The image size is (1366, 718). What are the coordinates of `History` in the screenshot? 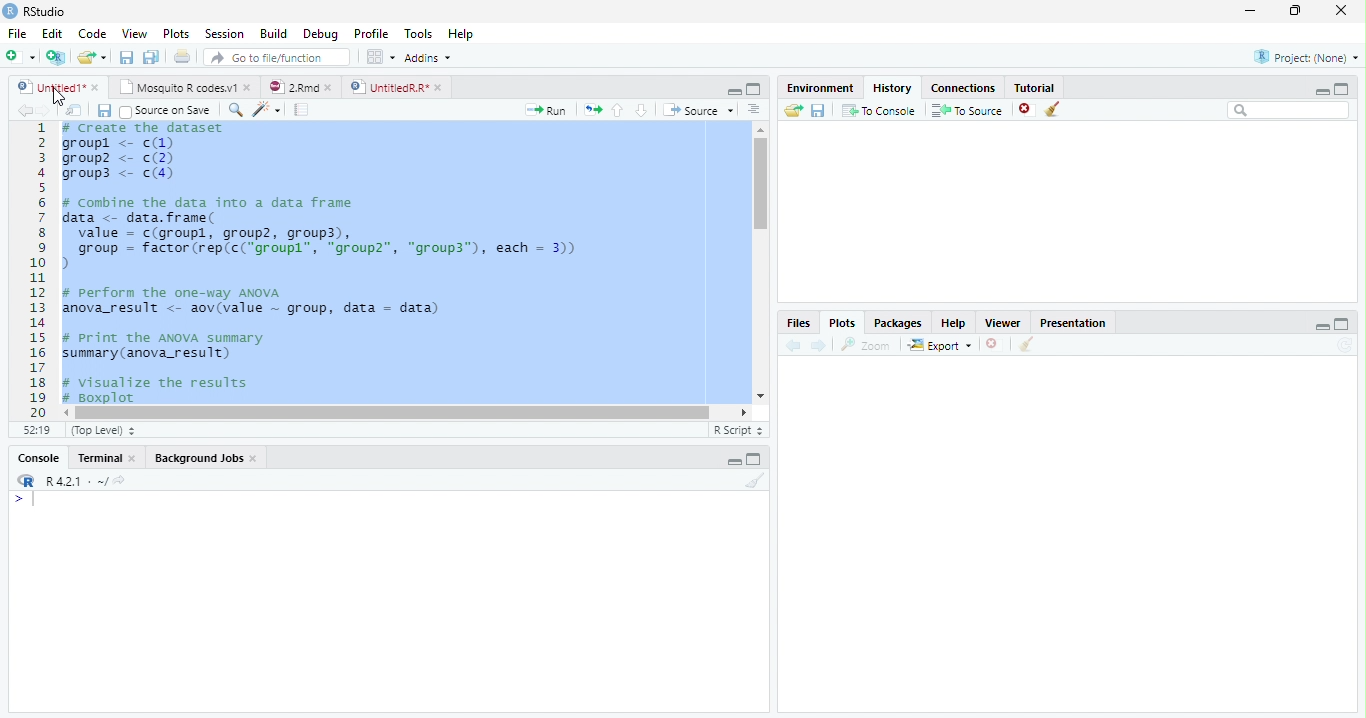 It's located at (893, 87).